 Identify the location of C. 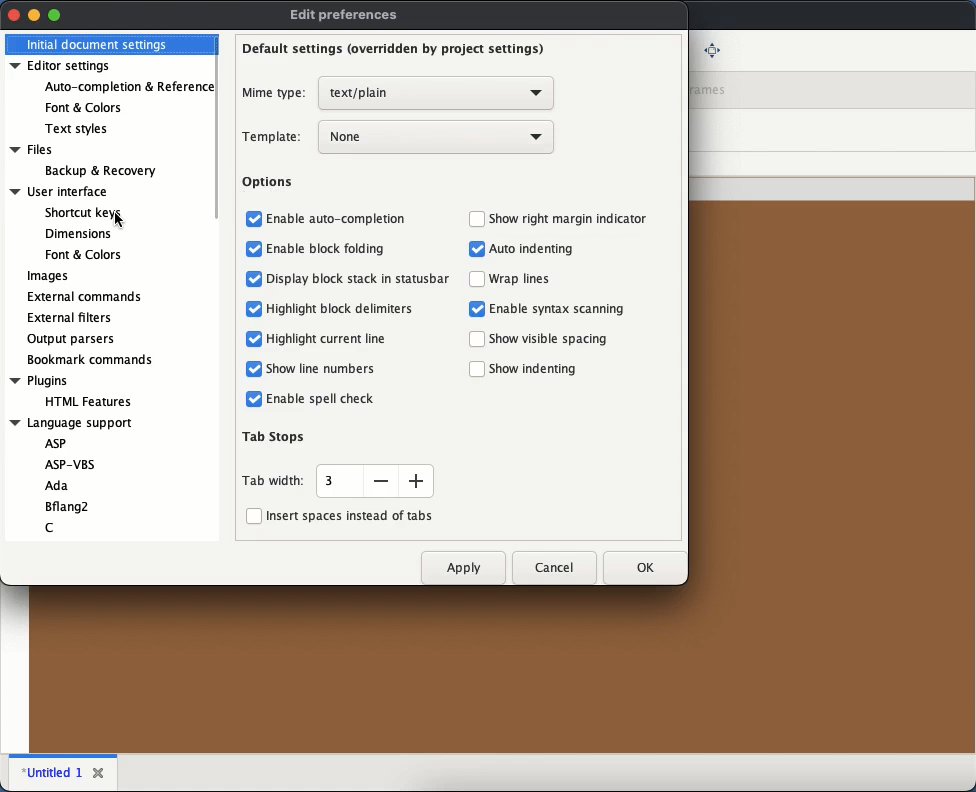
(54, 525).